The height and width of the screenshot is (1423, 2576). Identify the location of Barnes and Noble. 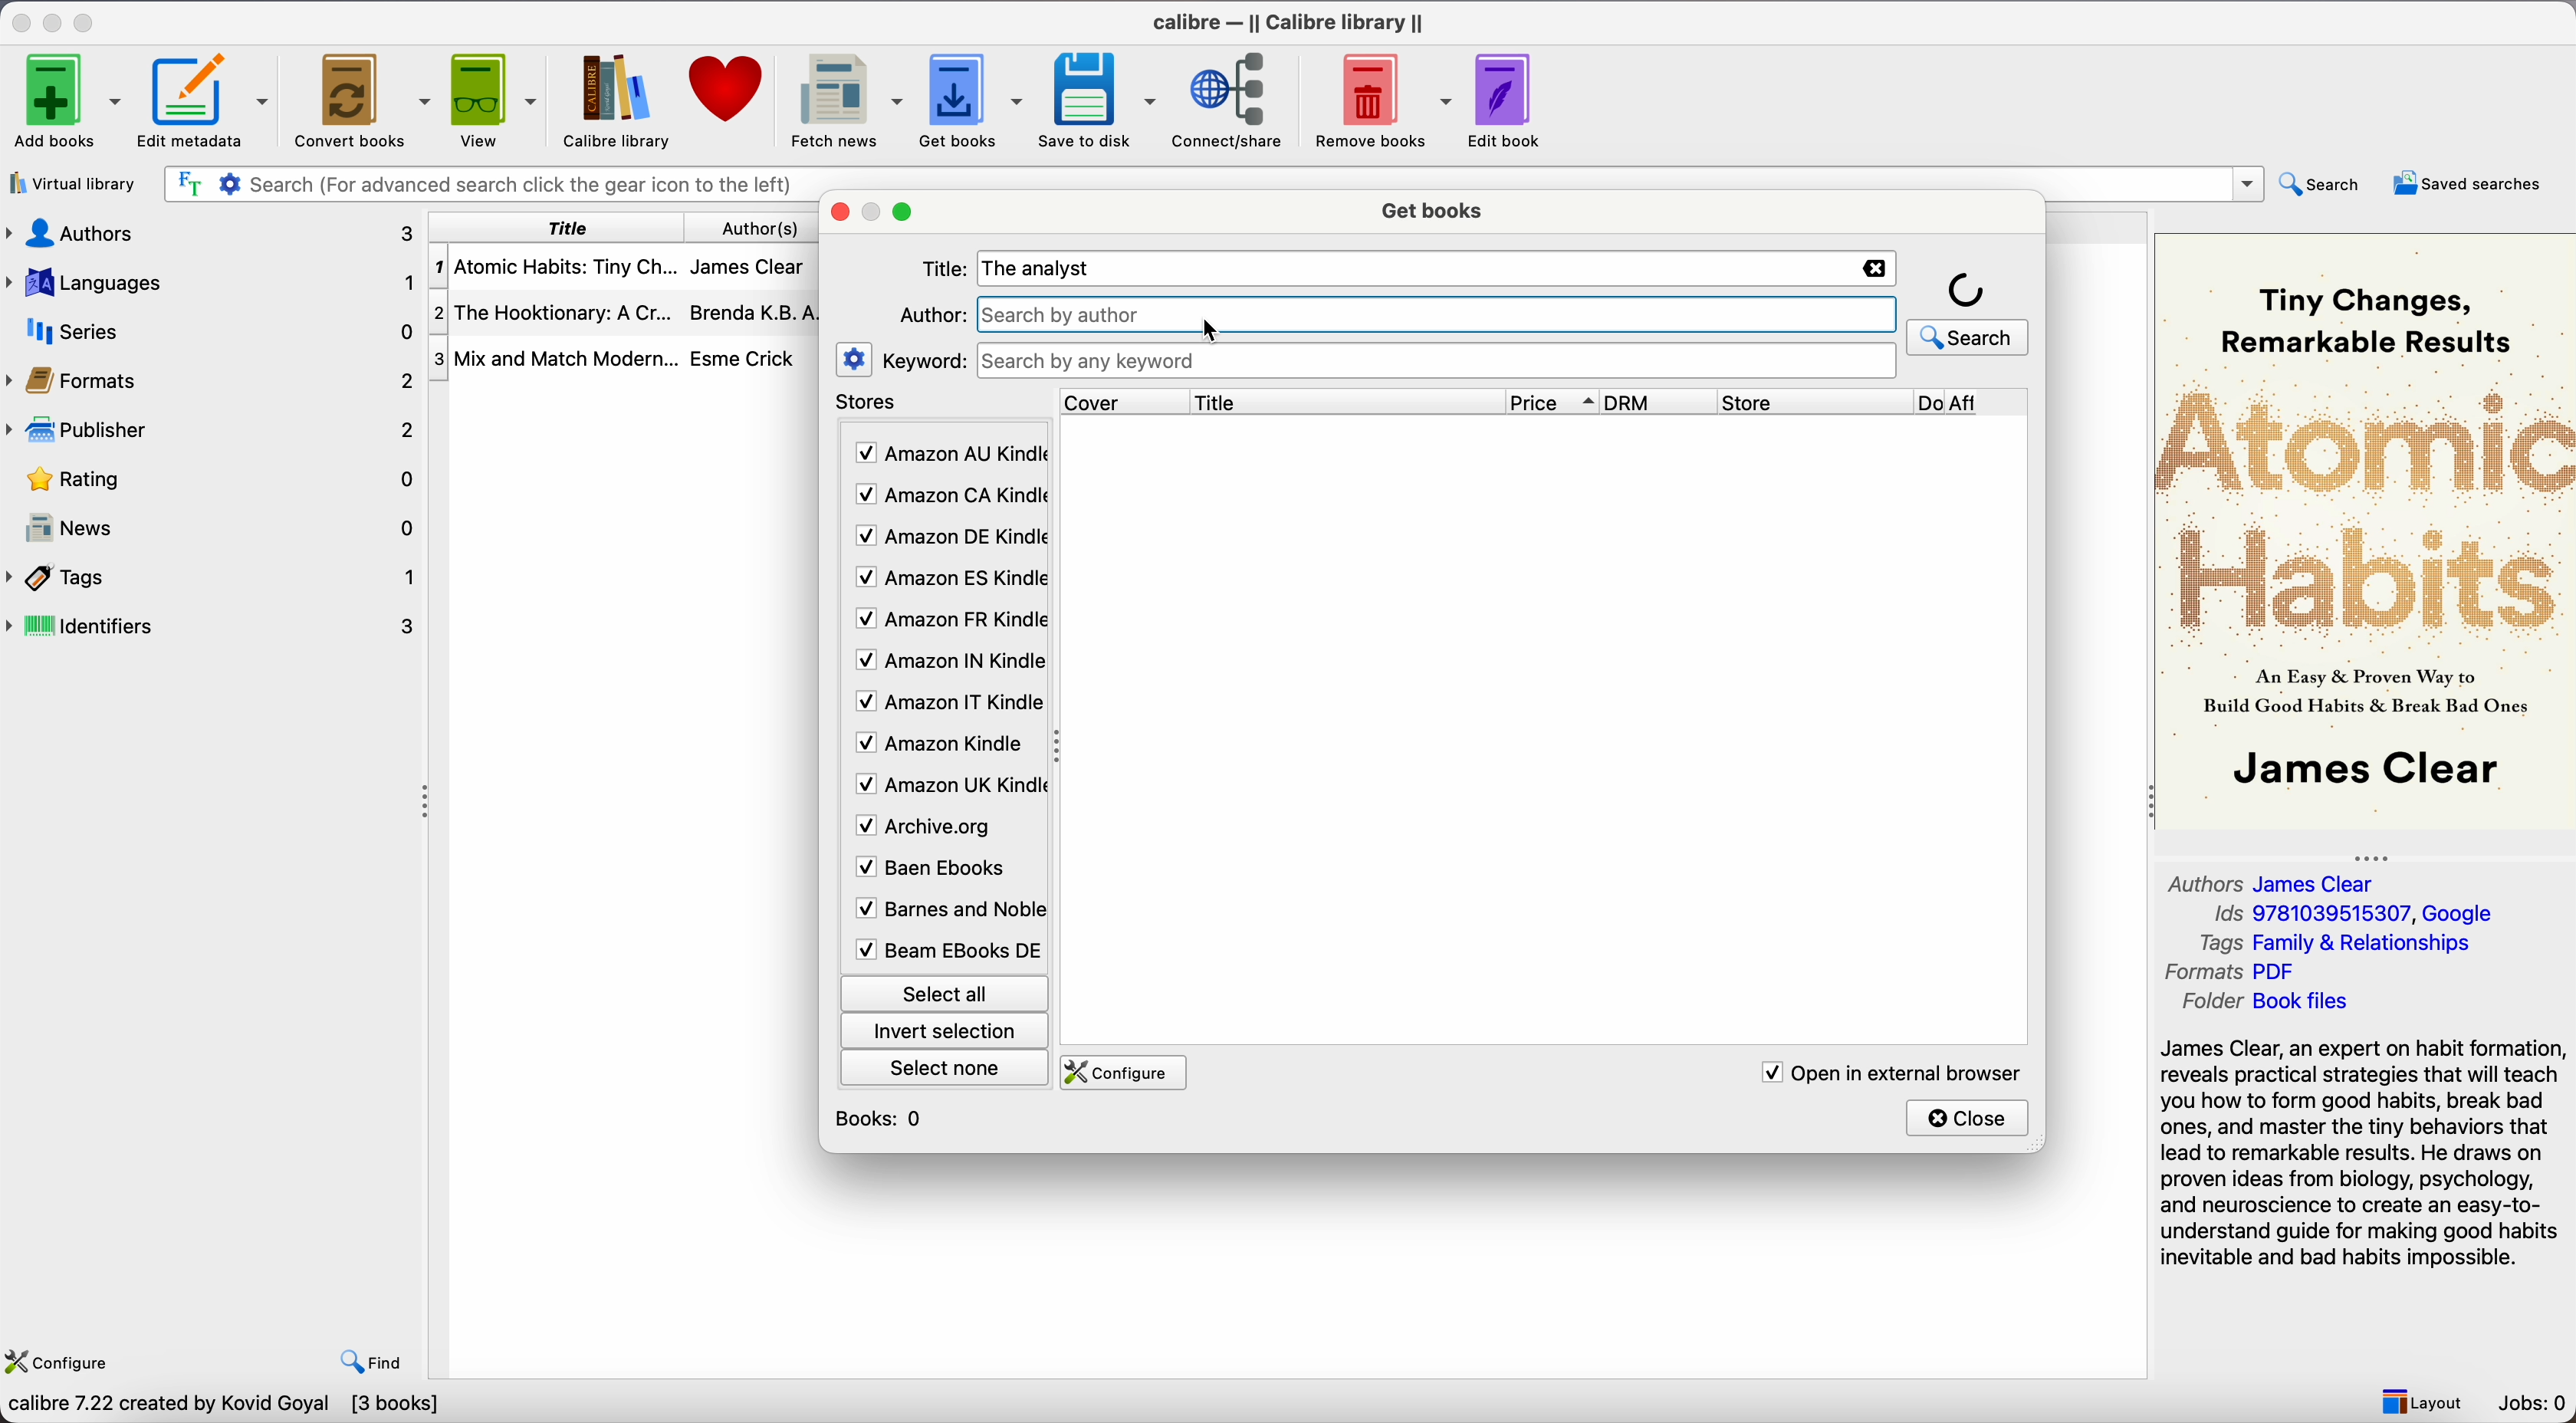
(943, 913).